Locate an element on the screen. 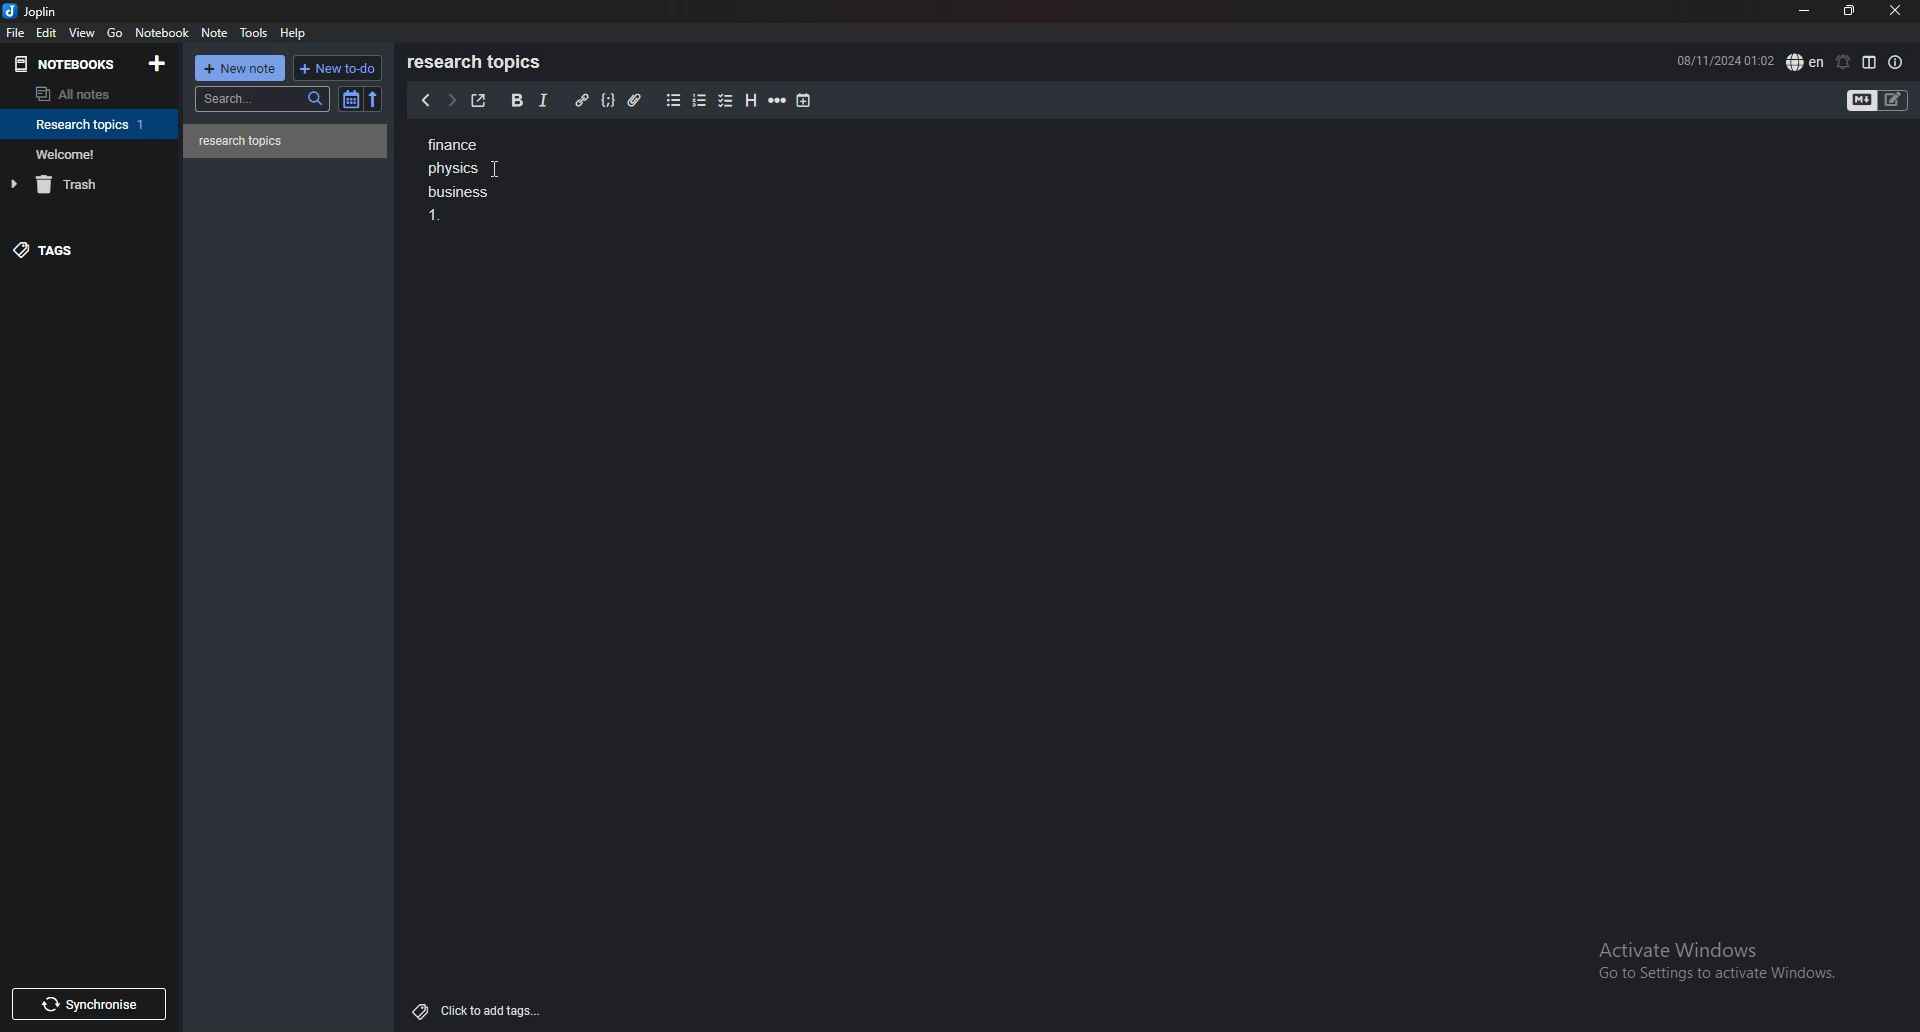  close is located at coordinates (1895, 12).